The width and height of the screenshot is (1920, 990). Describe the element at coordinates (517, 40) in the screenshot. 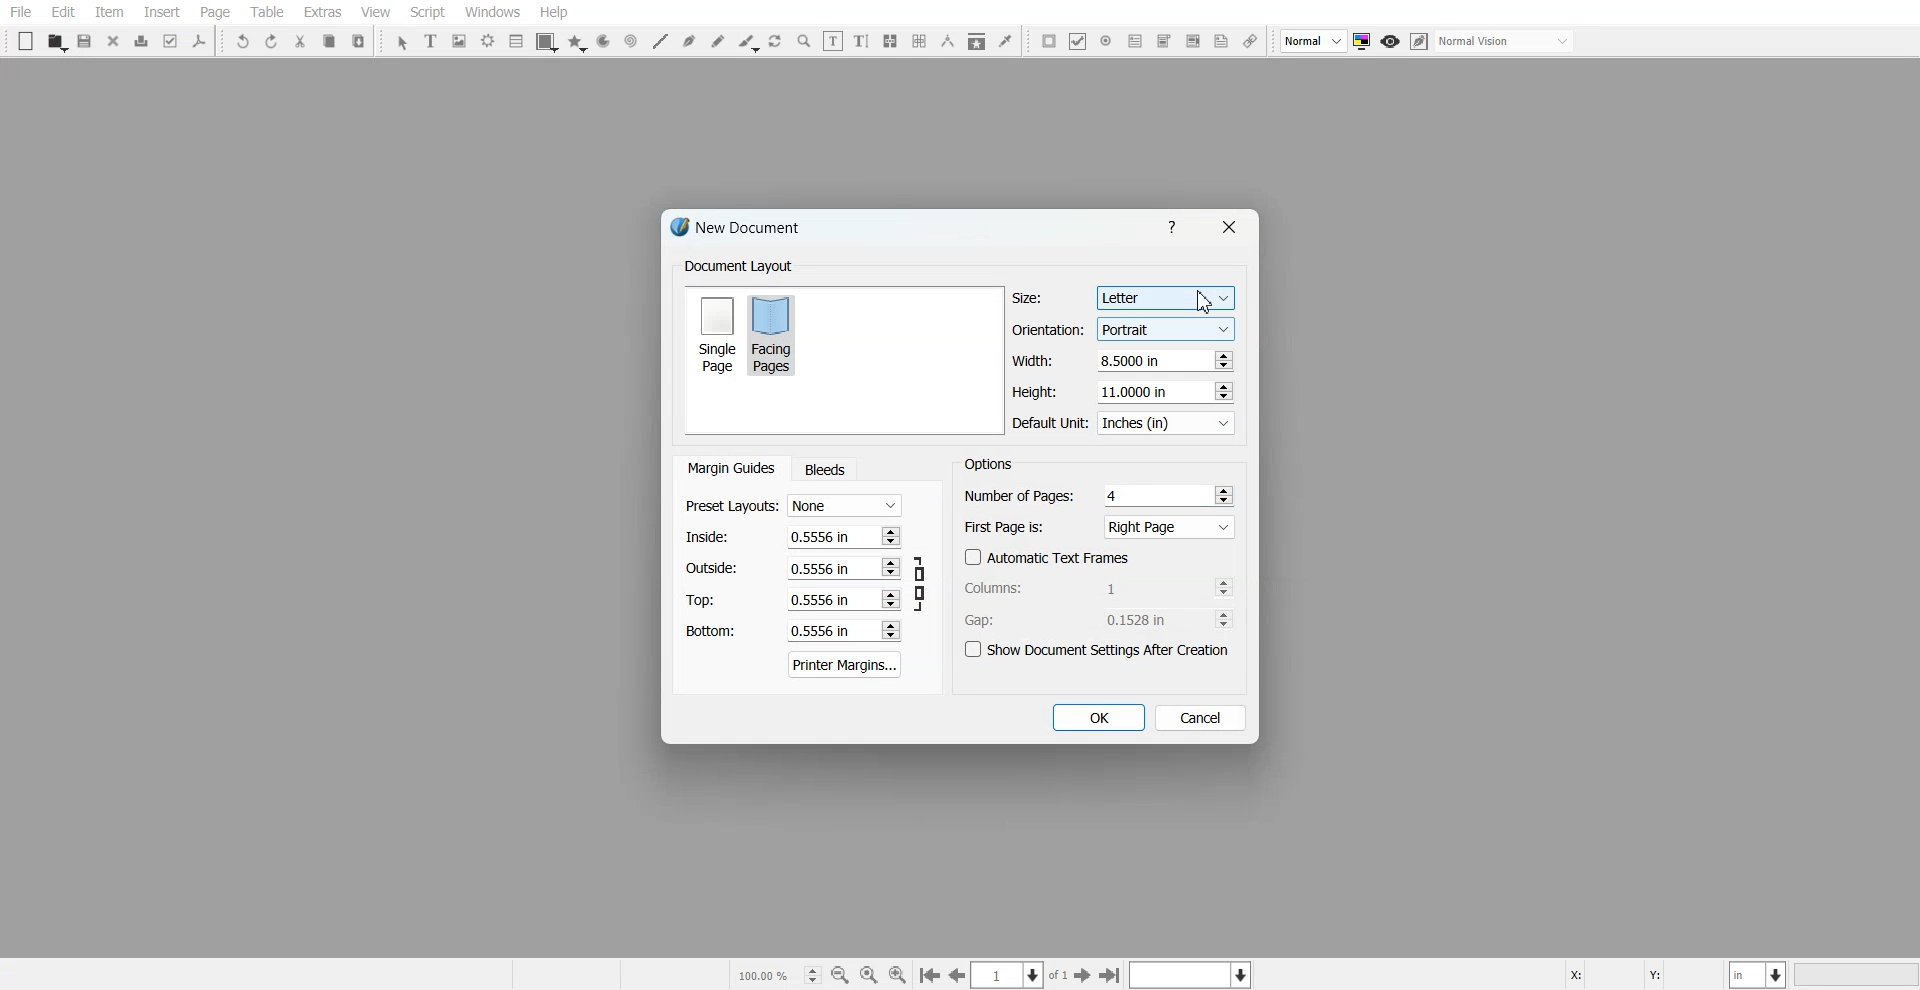

I see `List` at that location.